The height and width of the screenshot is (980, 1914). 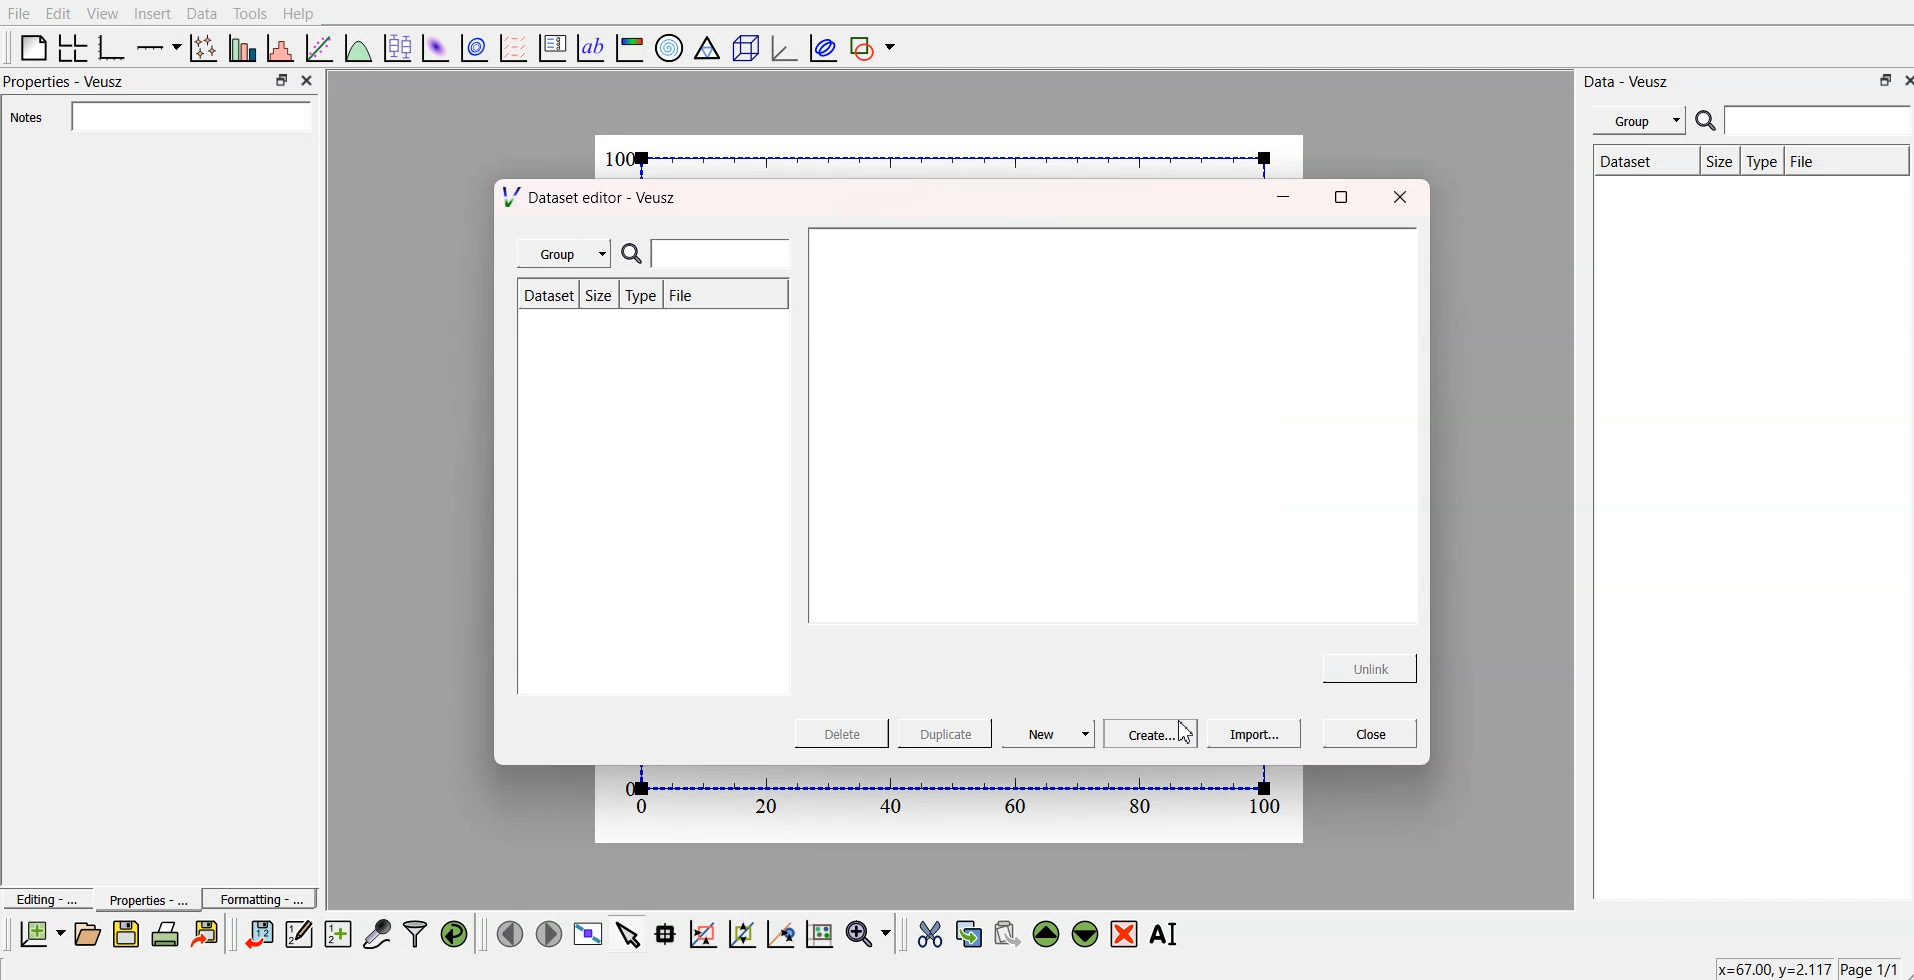 I want to click on 3D graph, so click(x=782, y=47).